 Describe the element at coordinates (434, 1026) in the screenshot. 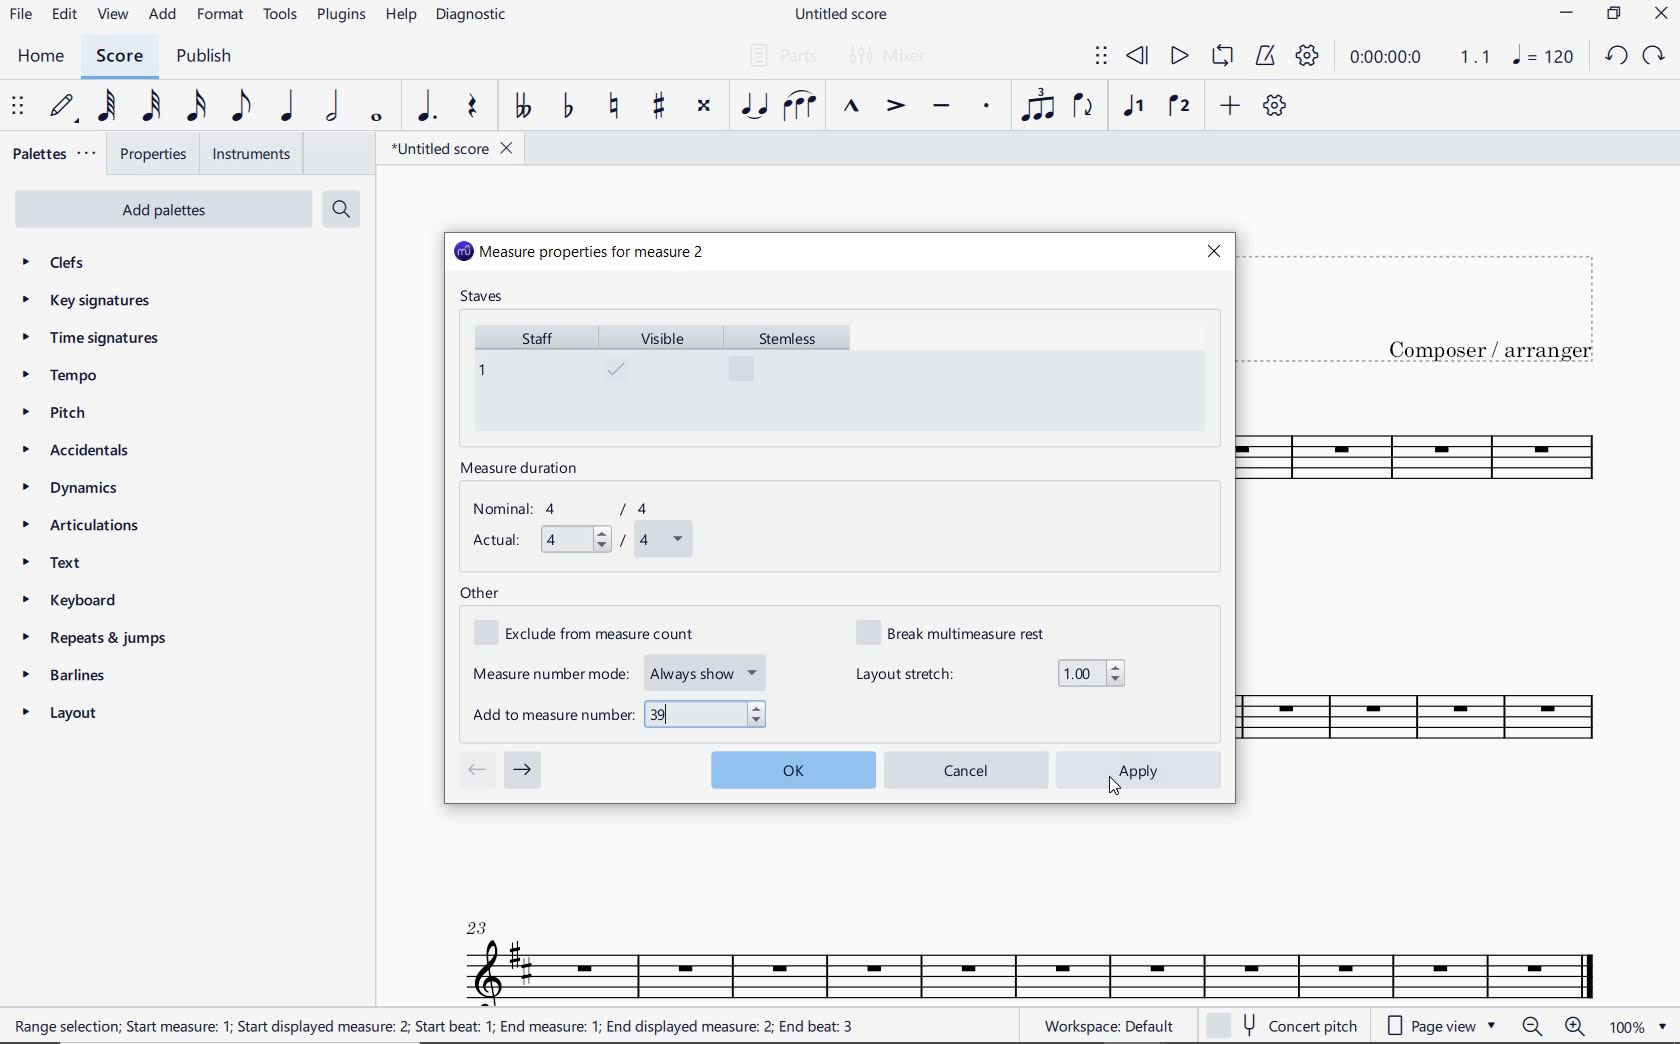

I see `range selection` at that location.